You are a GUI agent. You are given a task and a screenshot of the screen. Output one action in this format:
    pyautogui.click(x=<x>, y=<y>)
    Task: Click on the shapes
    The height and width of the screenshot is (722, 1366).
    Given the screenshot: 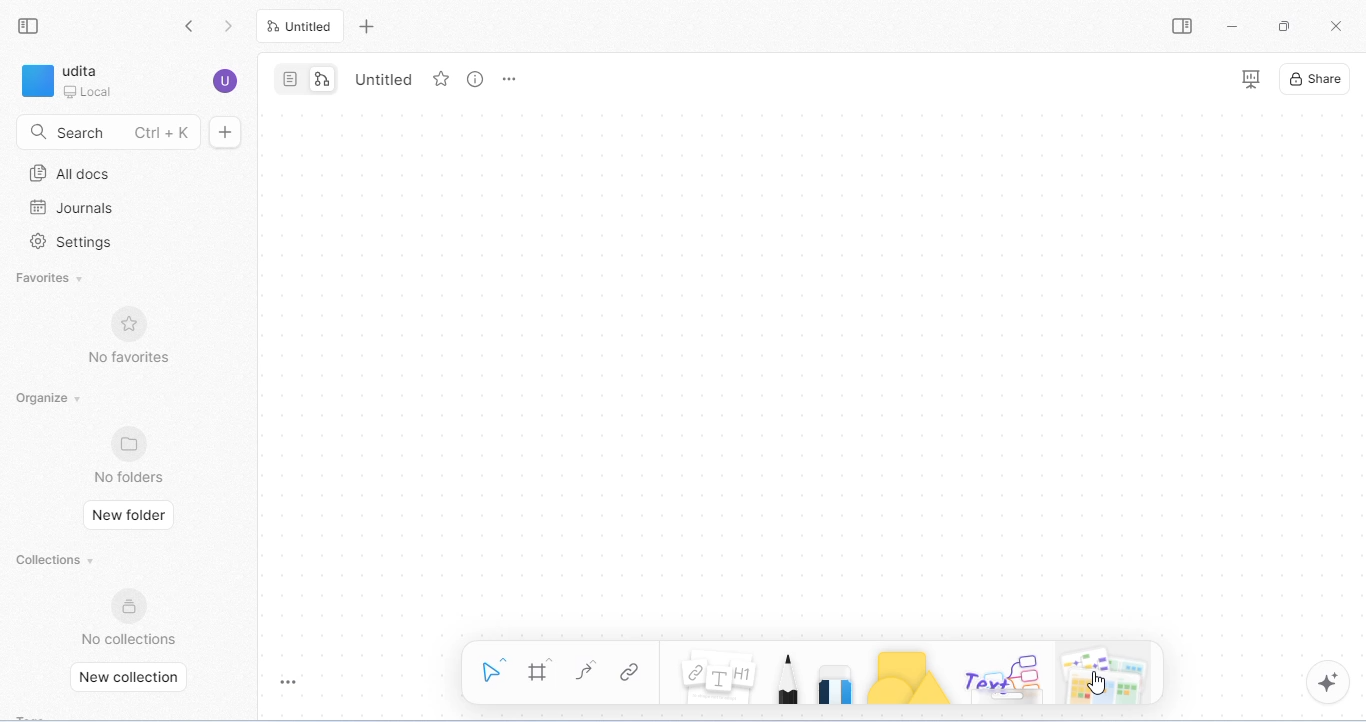 What is the action you would take?
    pyautogui.click(x=908, y=677)
    